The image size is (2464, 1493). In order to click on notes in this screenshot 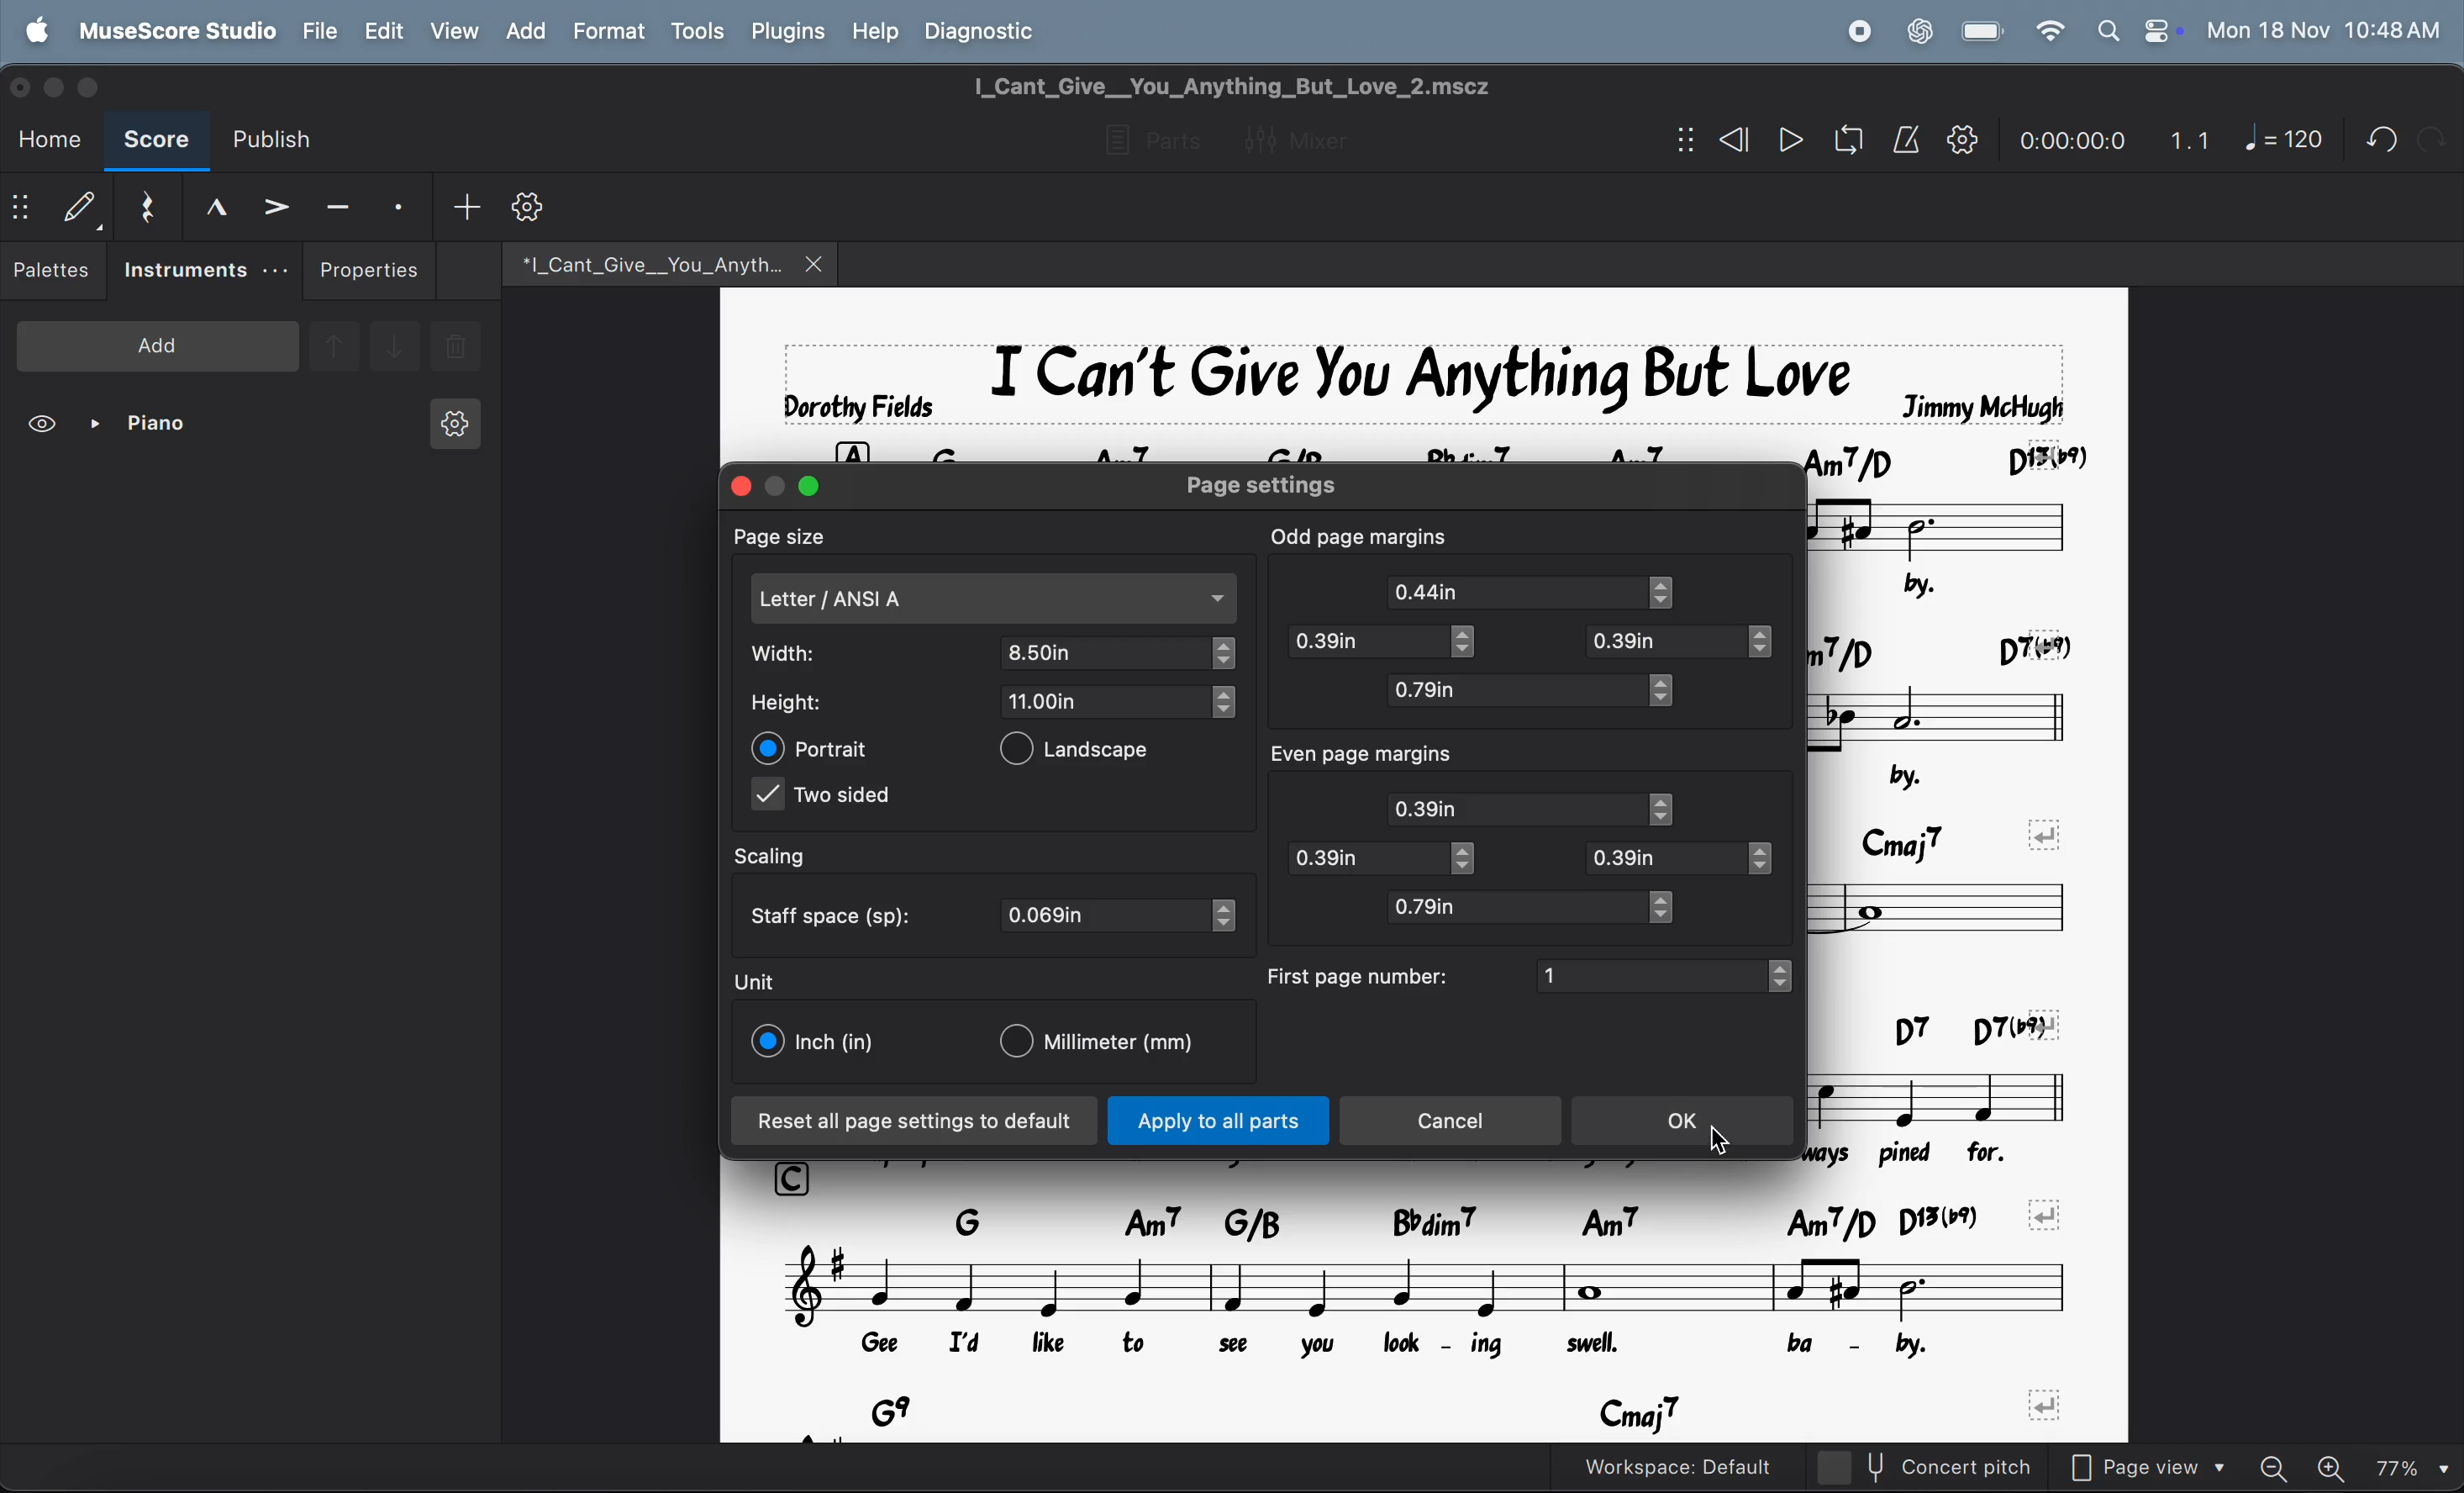, I will do `click(1430, 1285)`.